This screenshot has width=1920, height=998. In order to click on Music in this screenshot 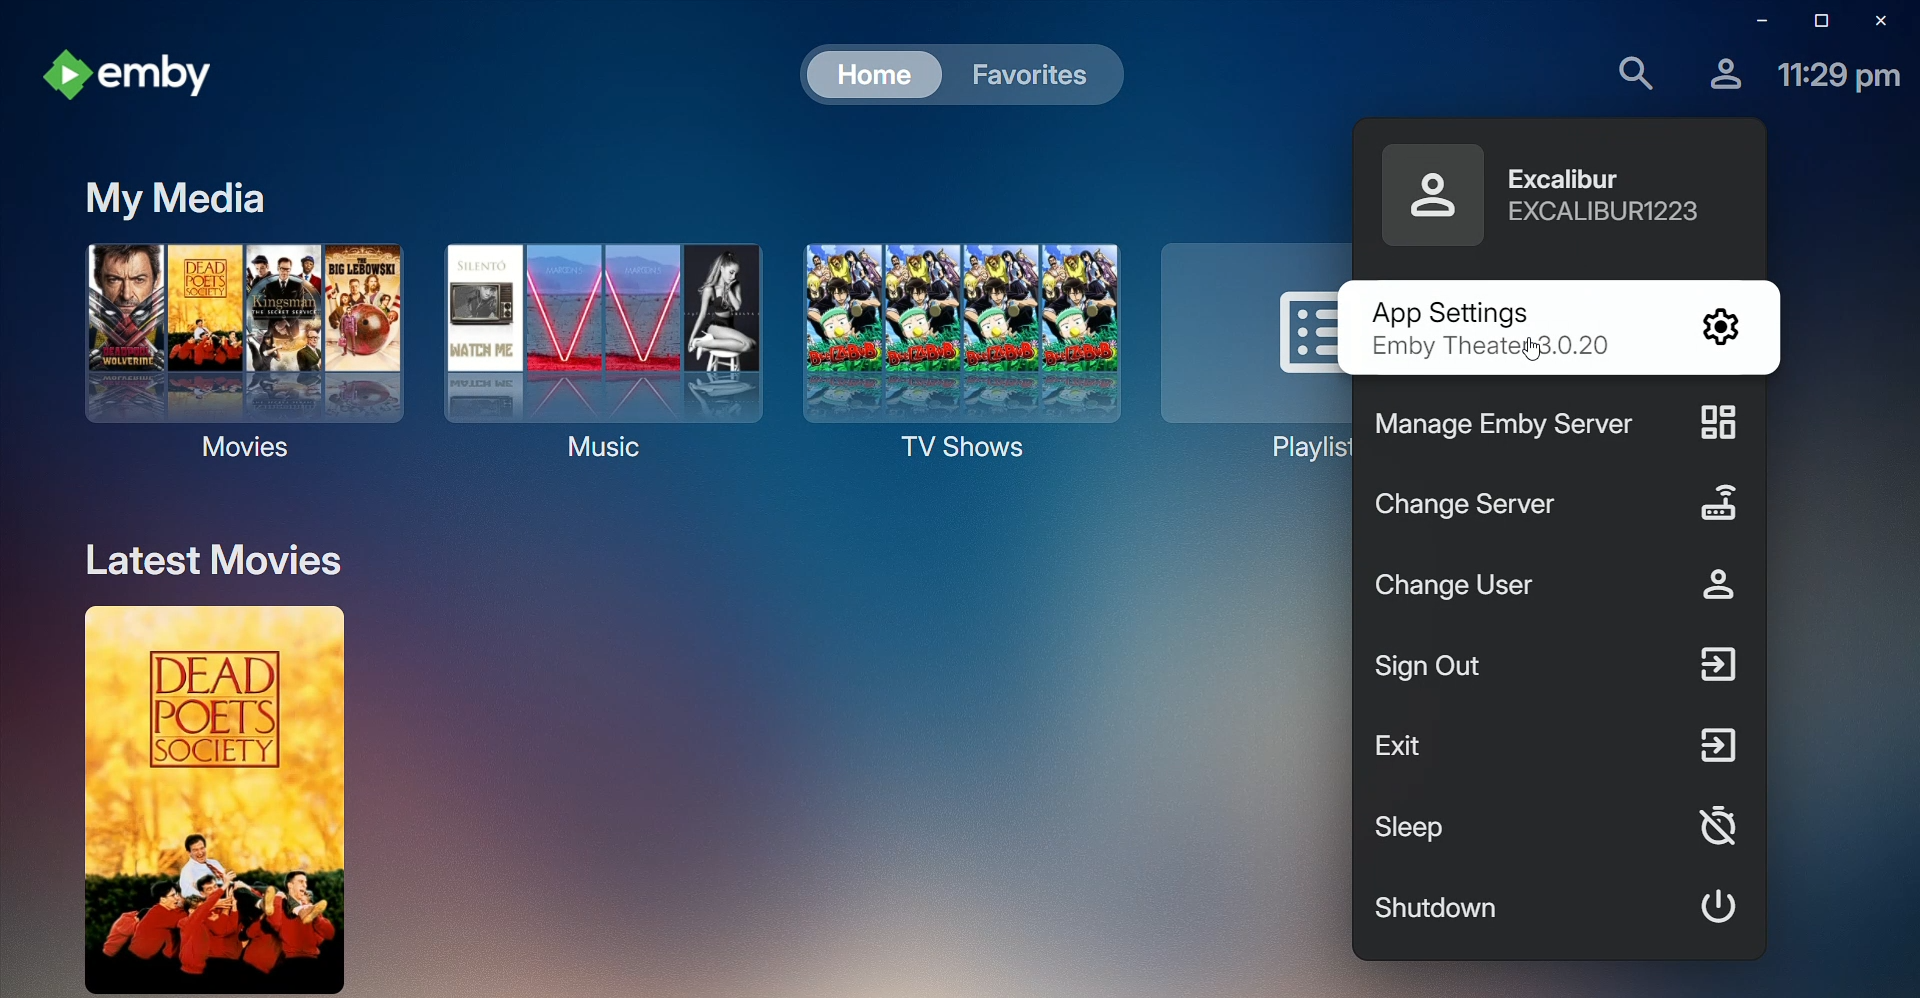, I will do `click(594, 342)`.